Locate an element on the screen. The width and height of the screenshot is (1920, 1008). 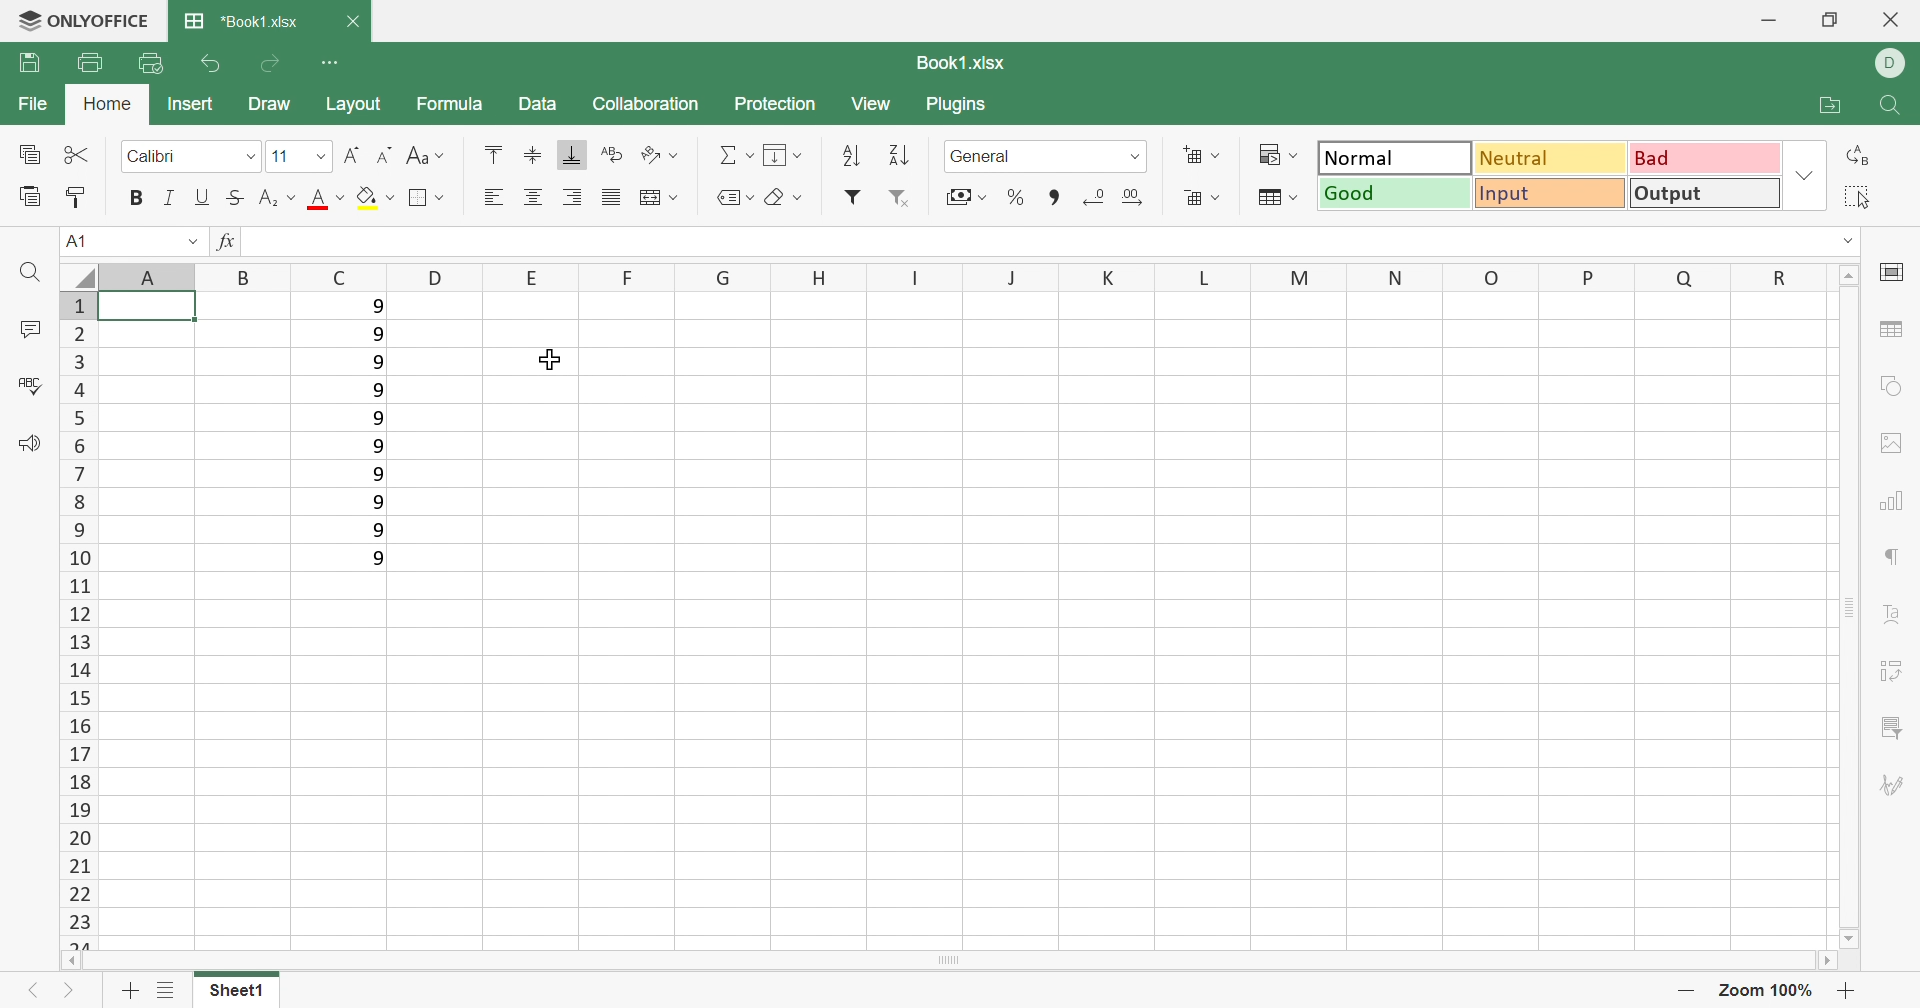
Input is located at coordinates (1547, 194).